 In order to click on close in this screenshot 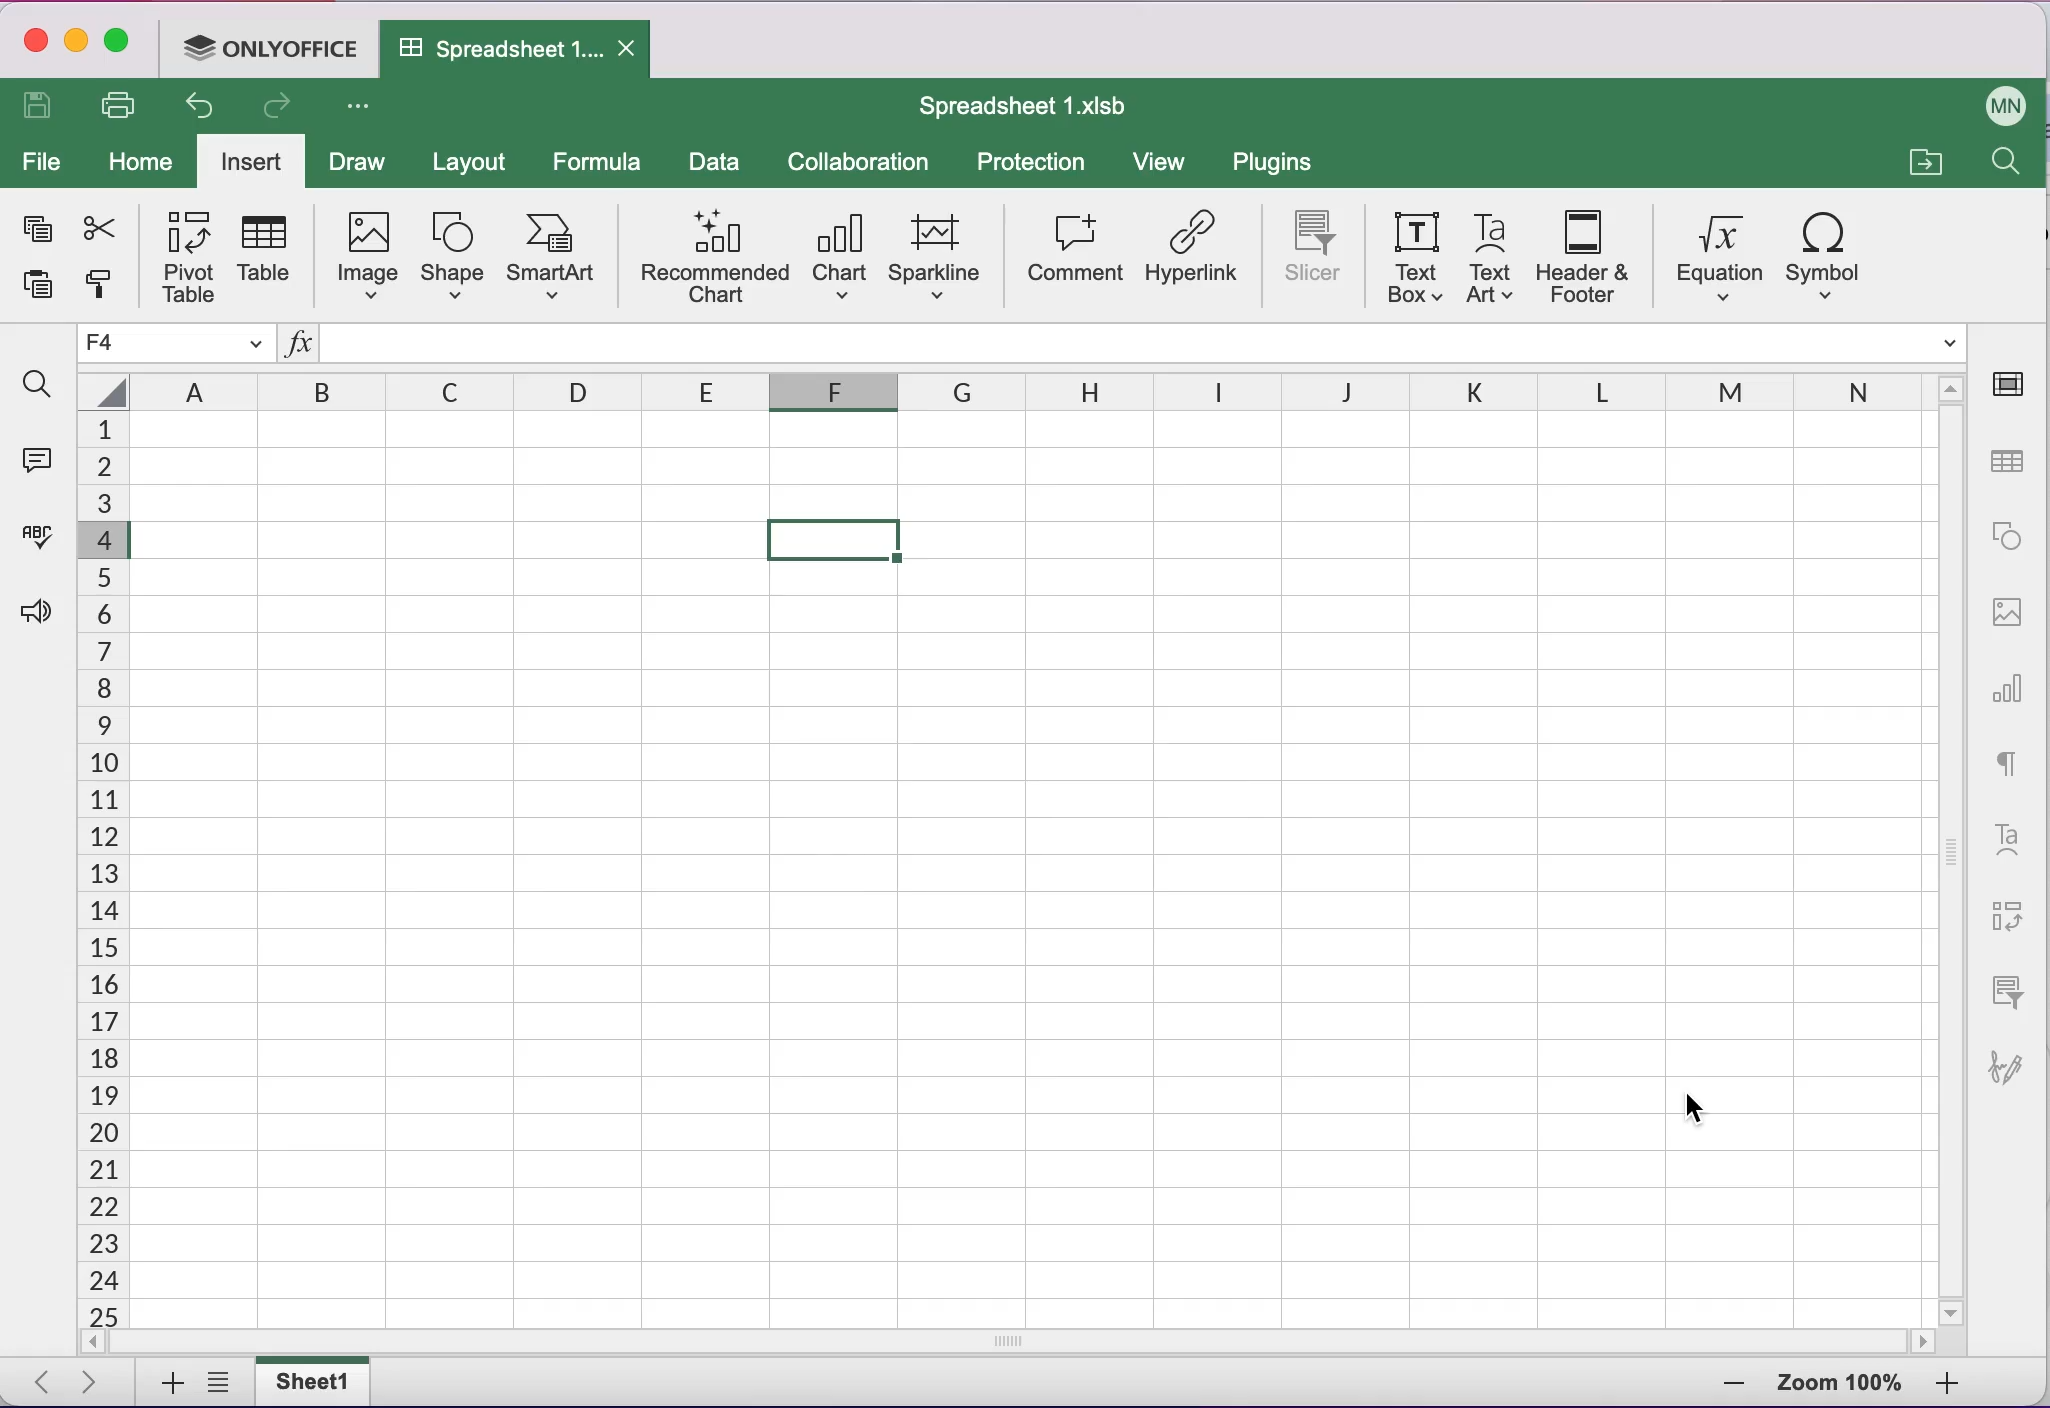, I will do `click(33, 39)`.